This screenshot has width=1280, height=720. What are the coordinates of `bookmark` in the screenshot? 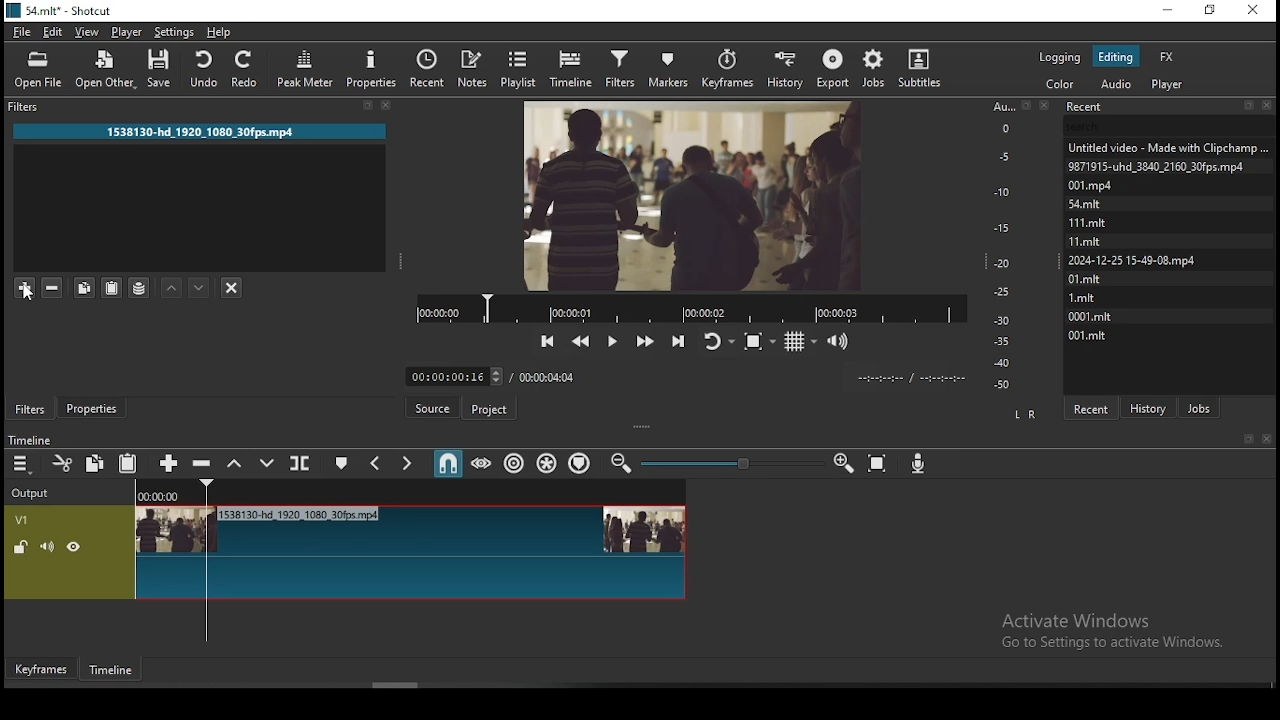 It's located at (1248, 440).